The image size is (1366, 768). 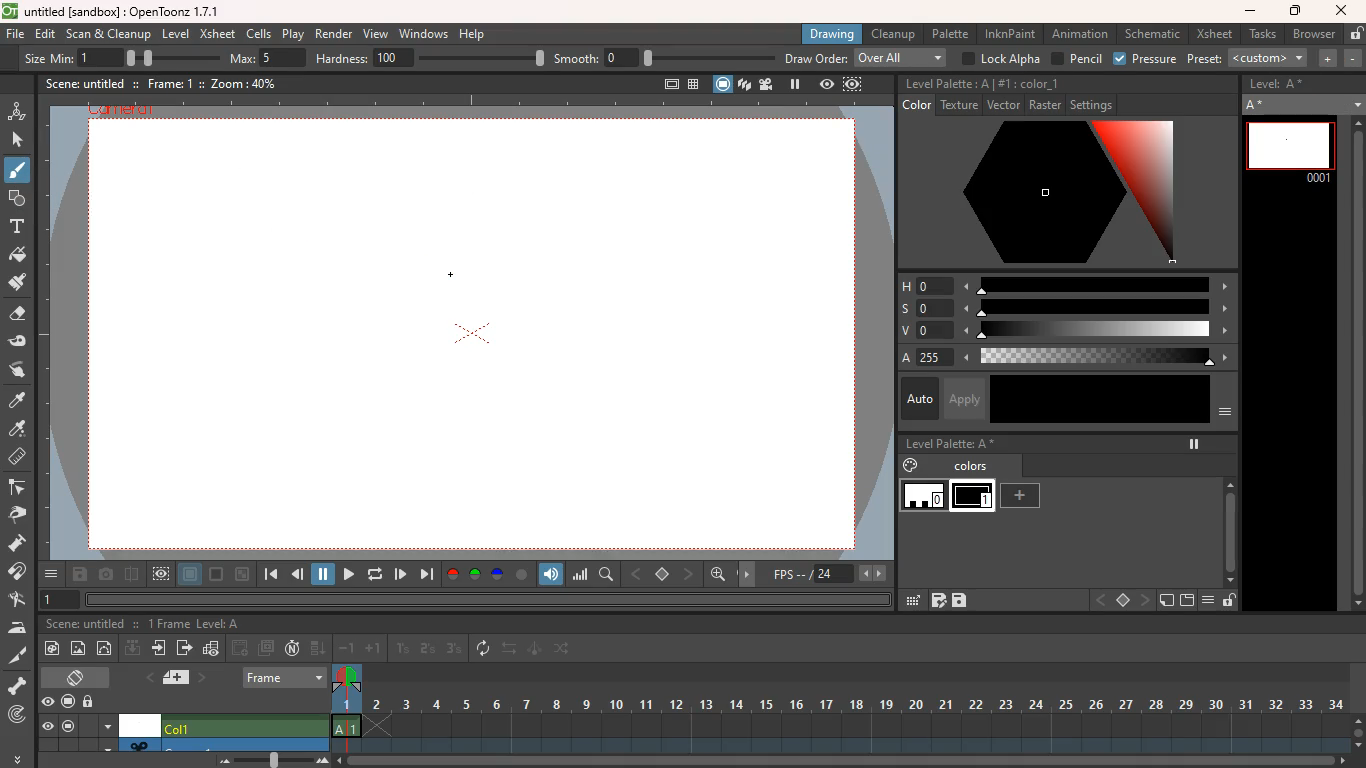 I want to click on join, so click(x=20, y=573).